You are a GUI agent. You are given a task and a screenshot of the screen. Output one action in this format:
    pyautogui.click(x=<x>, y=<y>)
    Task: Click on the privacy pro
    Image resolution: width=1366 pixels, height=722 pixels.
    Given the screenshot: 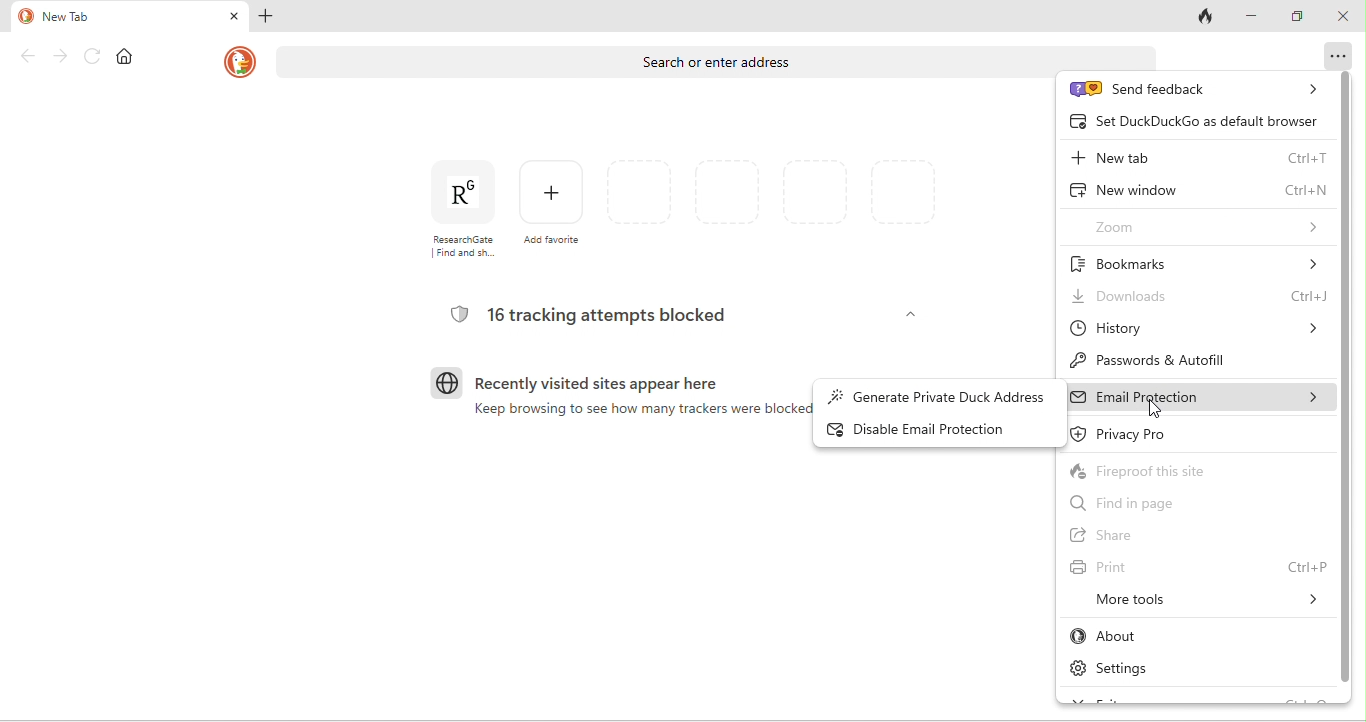 What is the action you would take?
    pyautogui.click(x=1144, y=437)
    